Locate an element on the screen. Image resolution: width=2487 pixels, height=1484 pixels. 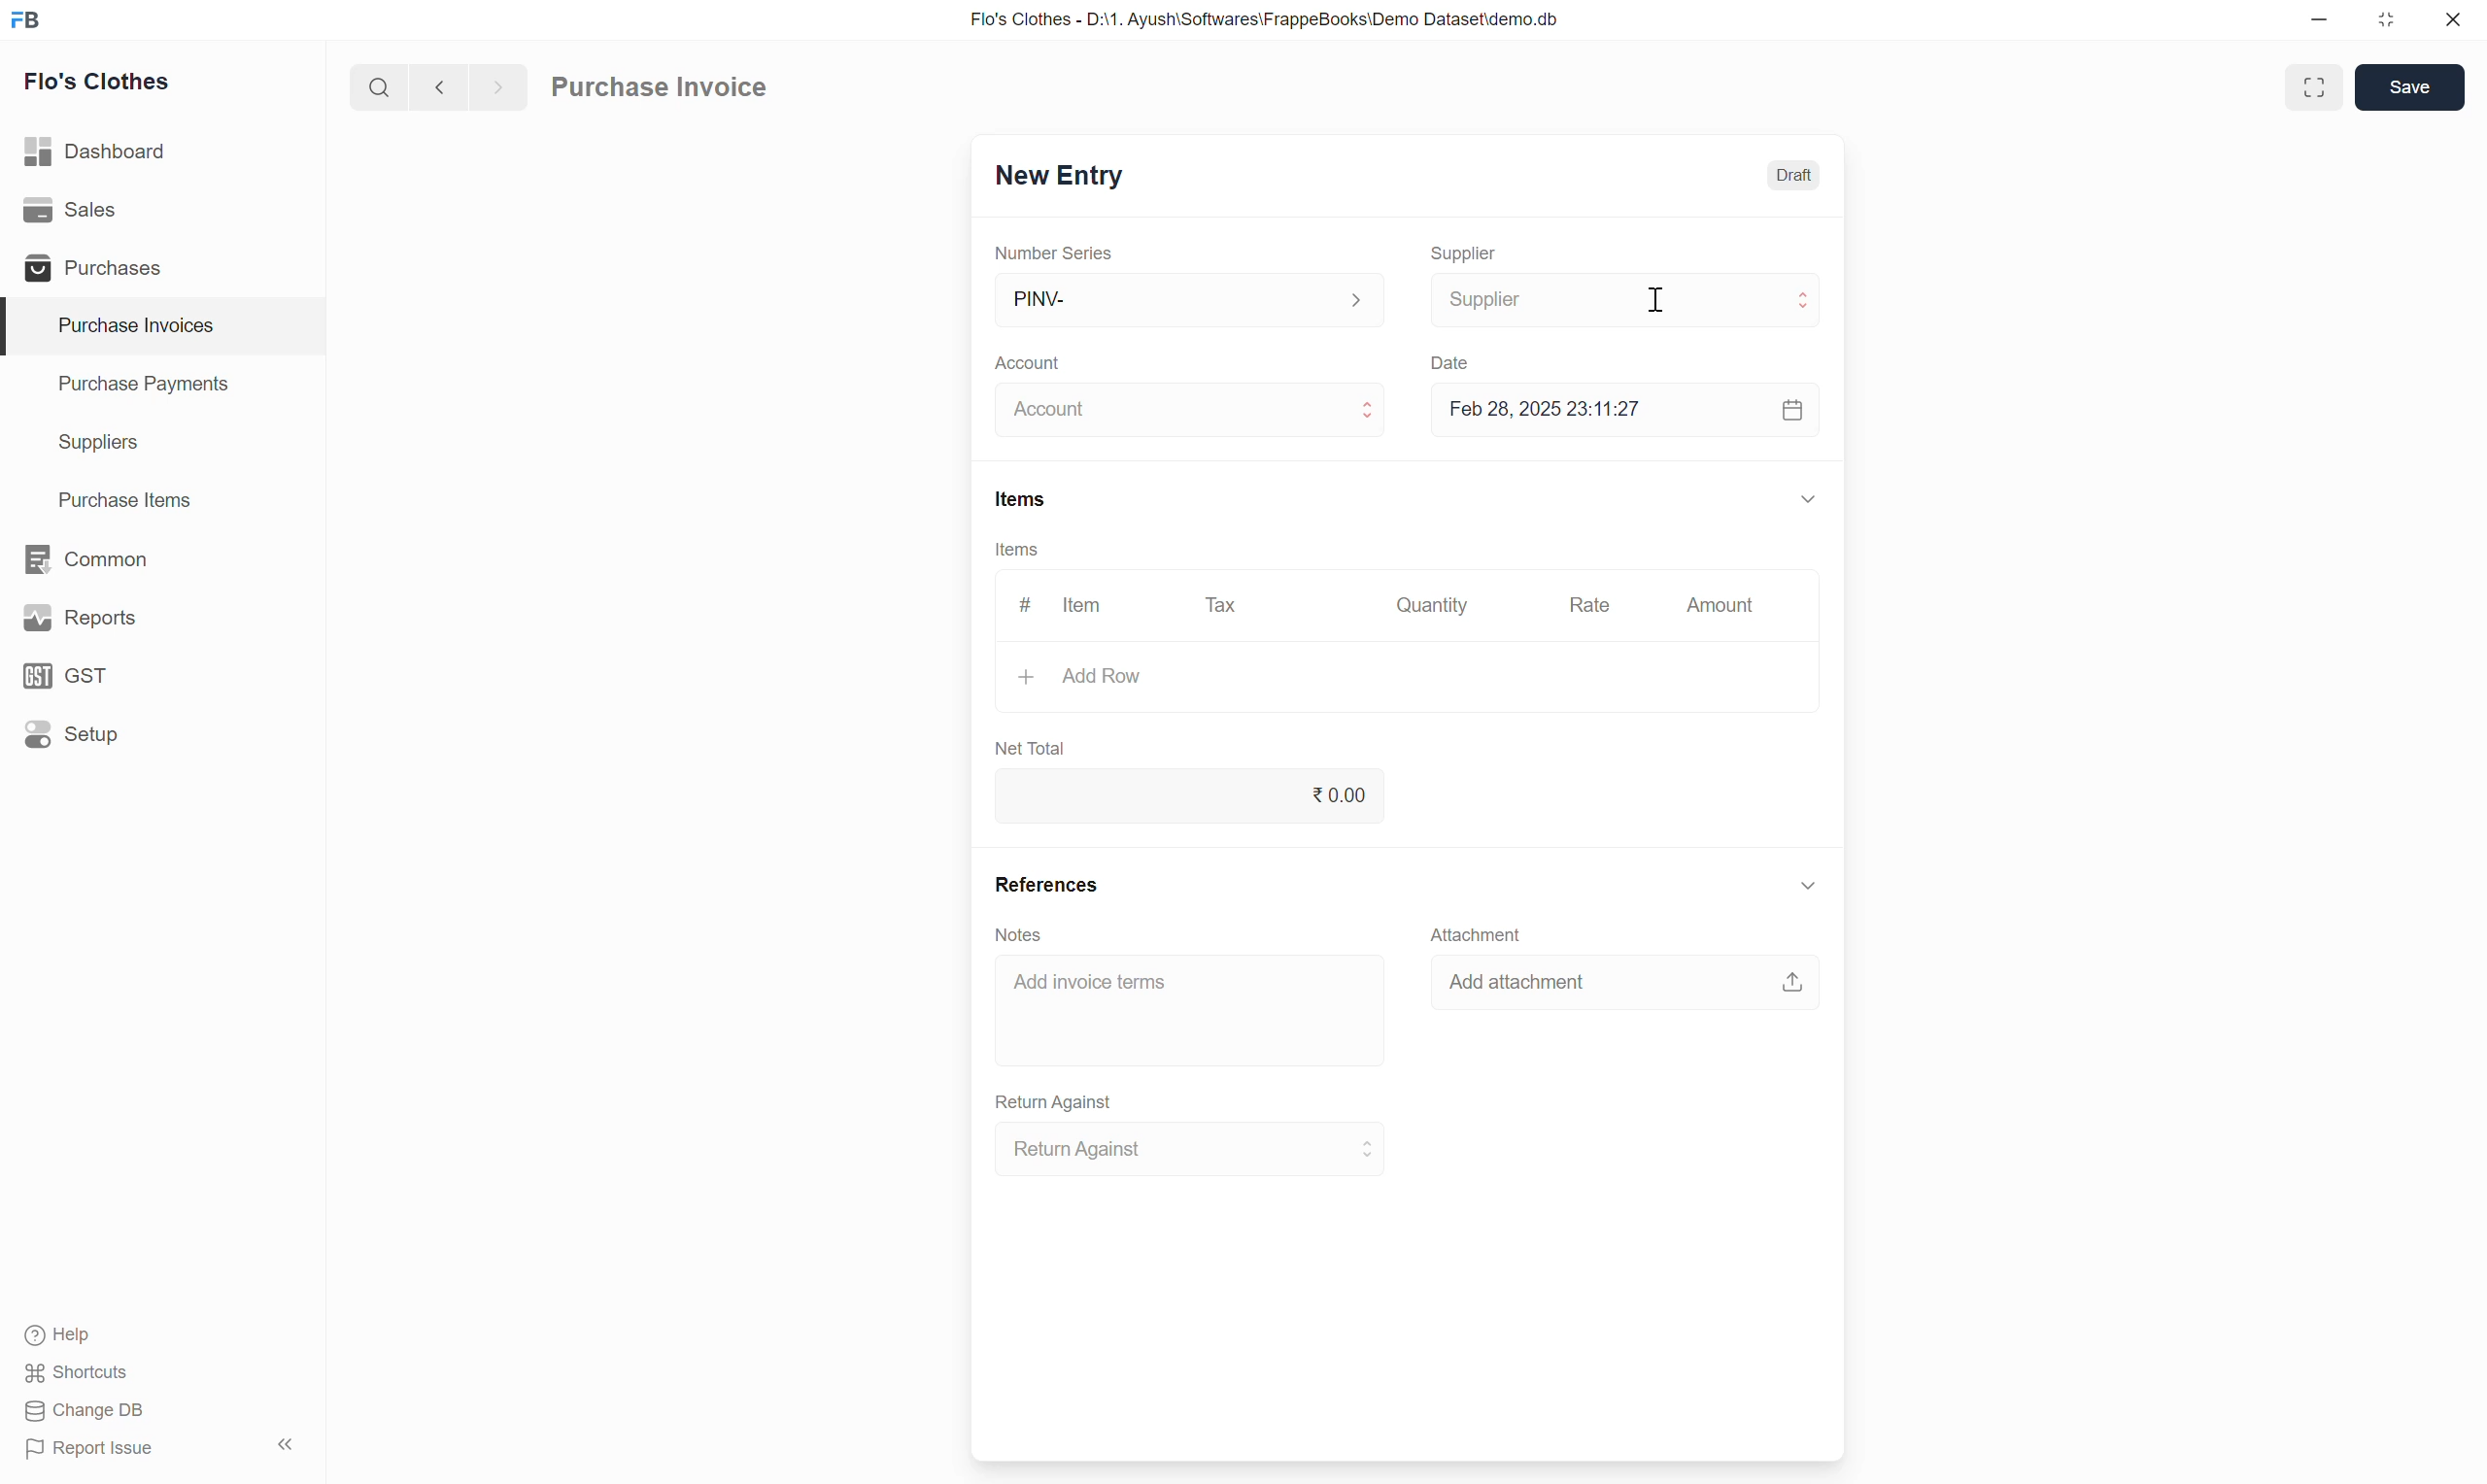
Sales is located at coordinates (161, 210).